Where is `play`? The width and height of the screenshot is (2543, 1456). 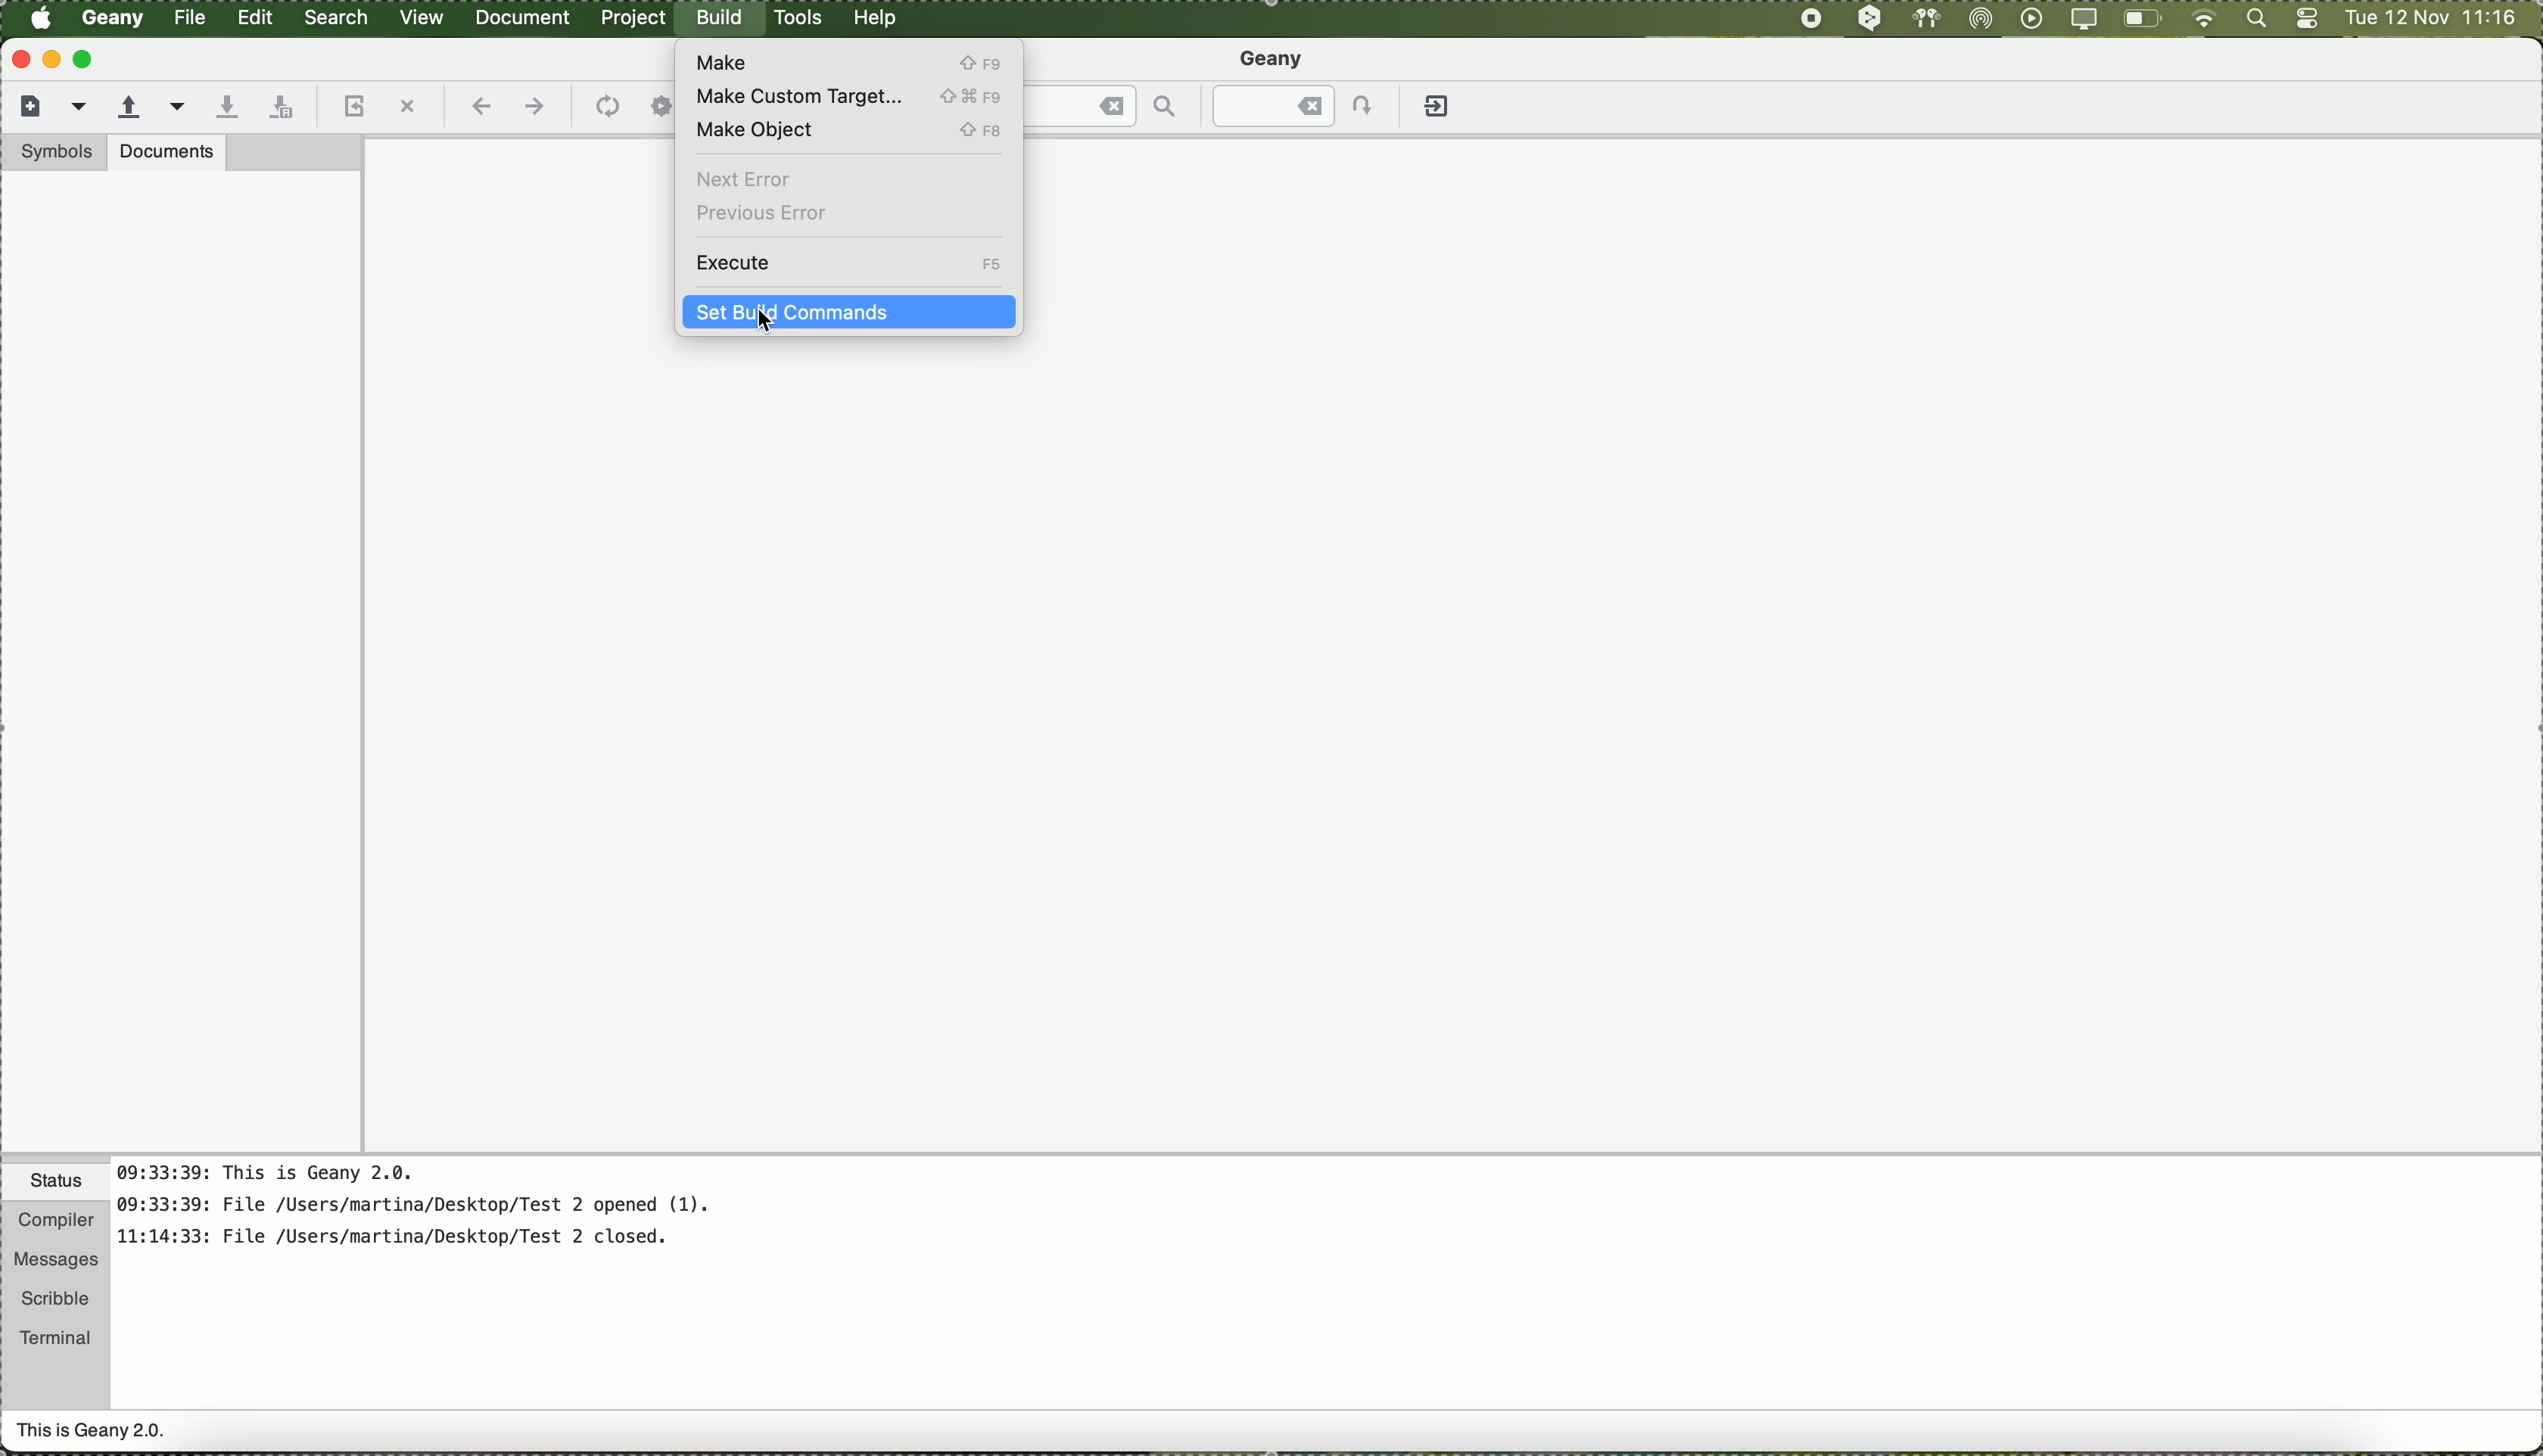 play is located at coordinates (2027, 18).